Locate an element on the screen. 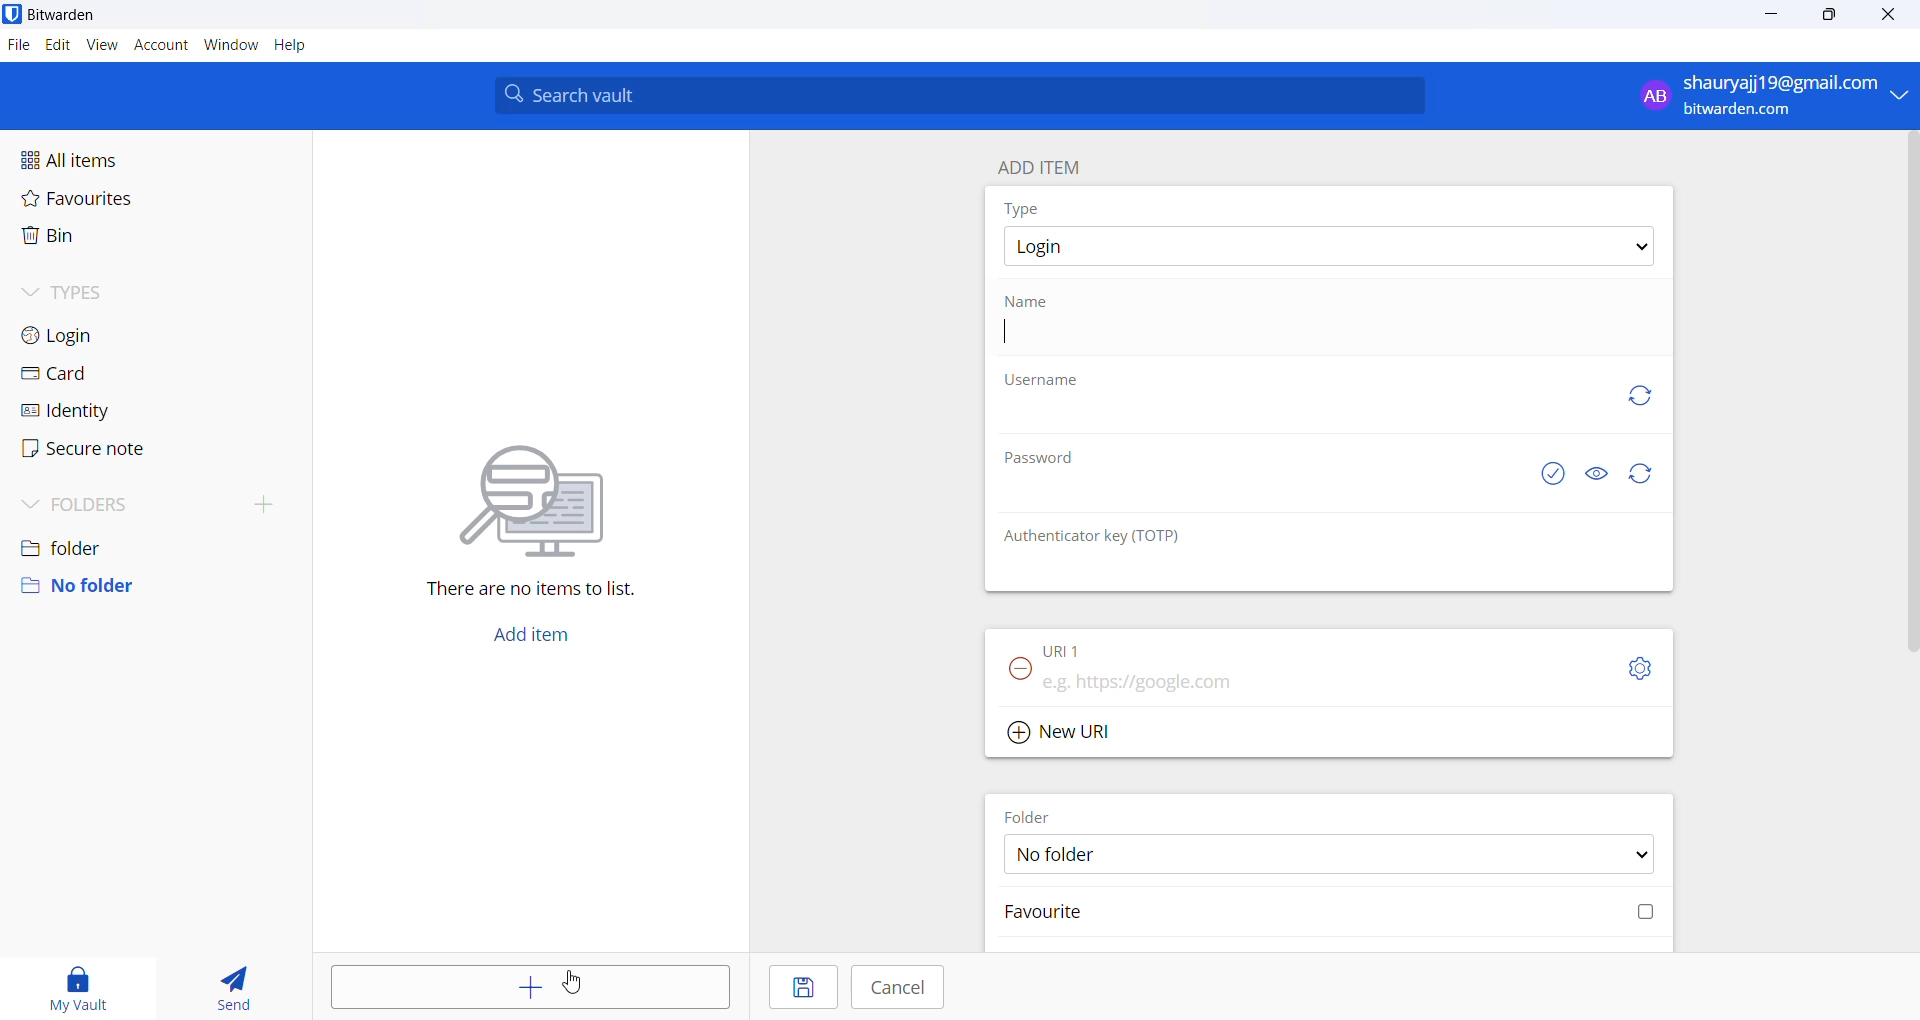 This screenshot has height=1020, width=1920. show or hide is located at coordinates (1601, 470).